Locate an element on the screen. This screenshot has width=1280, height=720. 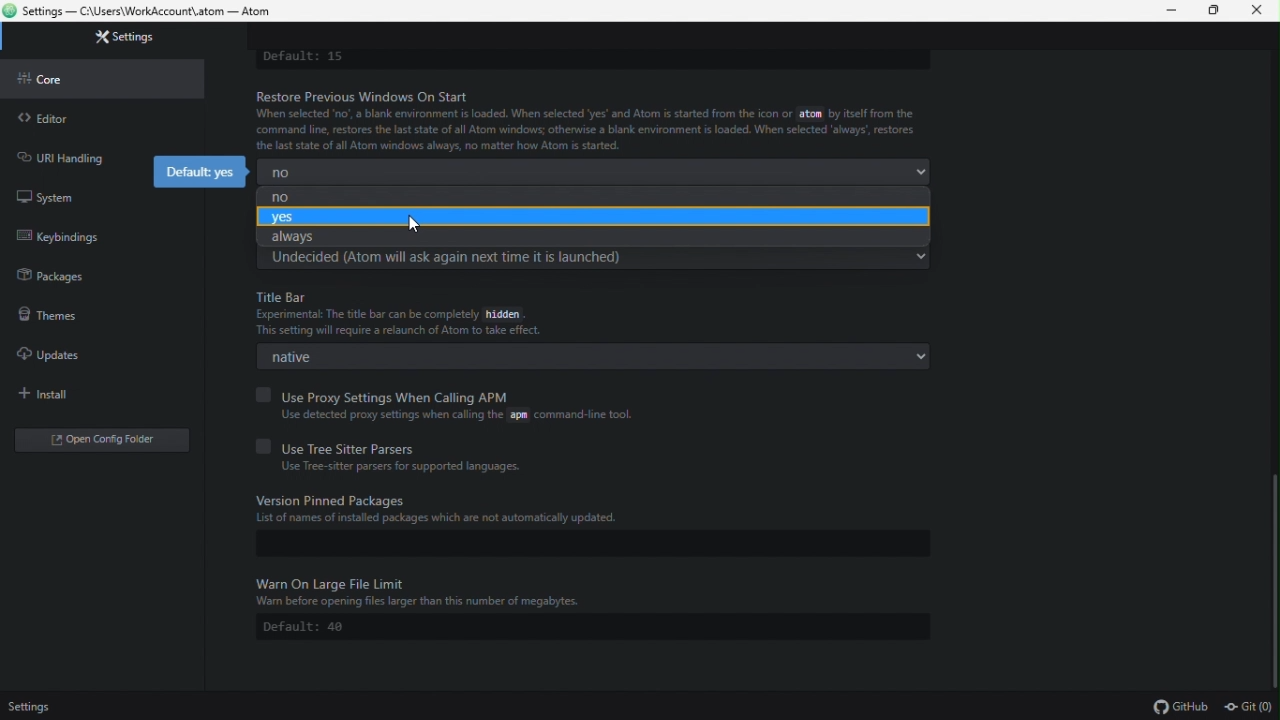
native  is located at coordinates (593, 359).